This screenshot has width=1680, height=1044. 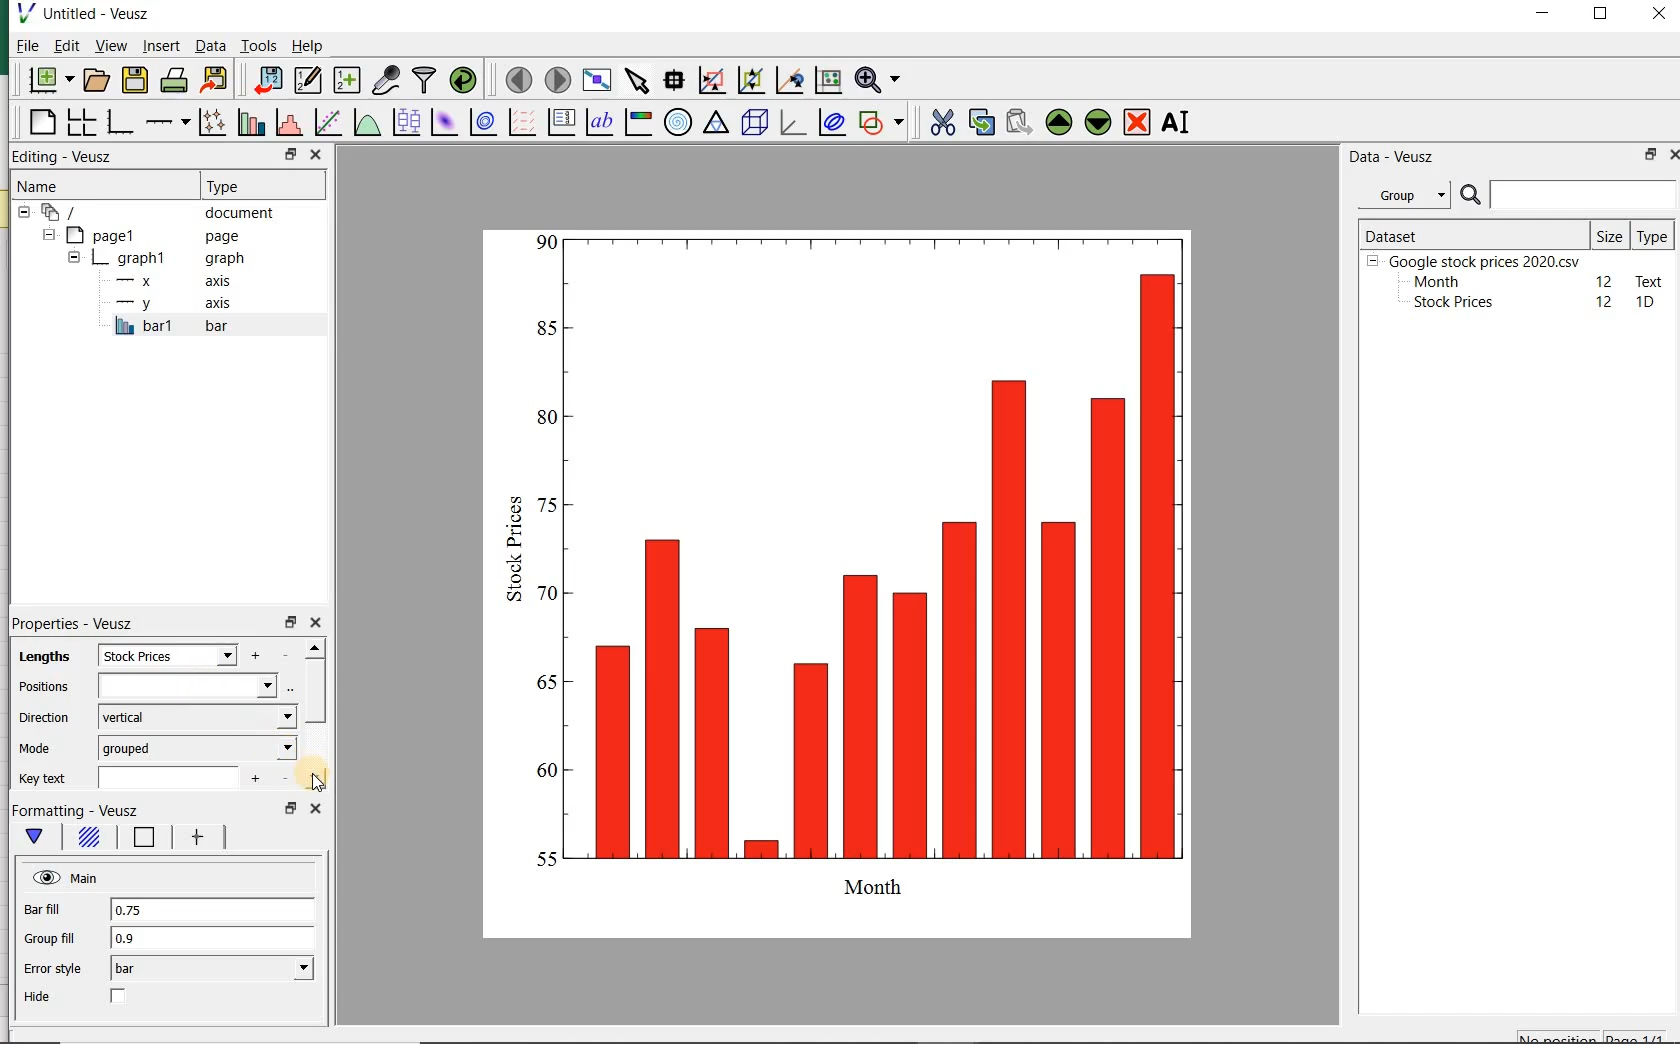 What do you see at coordinates (1059, 122) in the screenshot?
I see `move the selected widget up` at bounding box center [1059, 122].